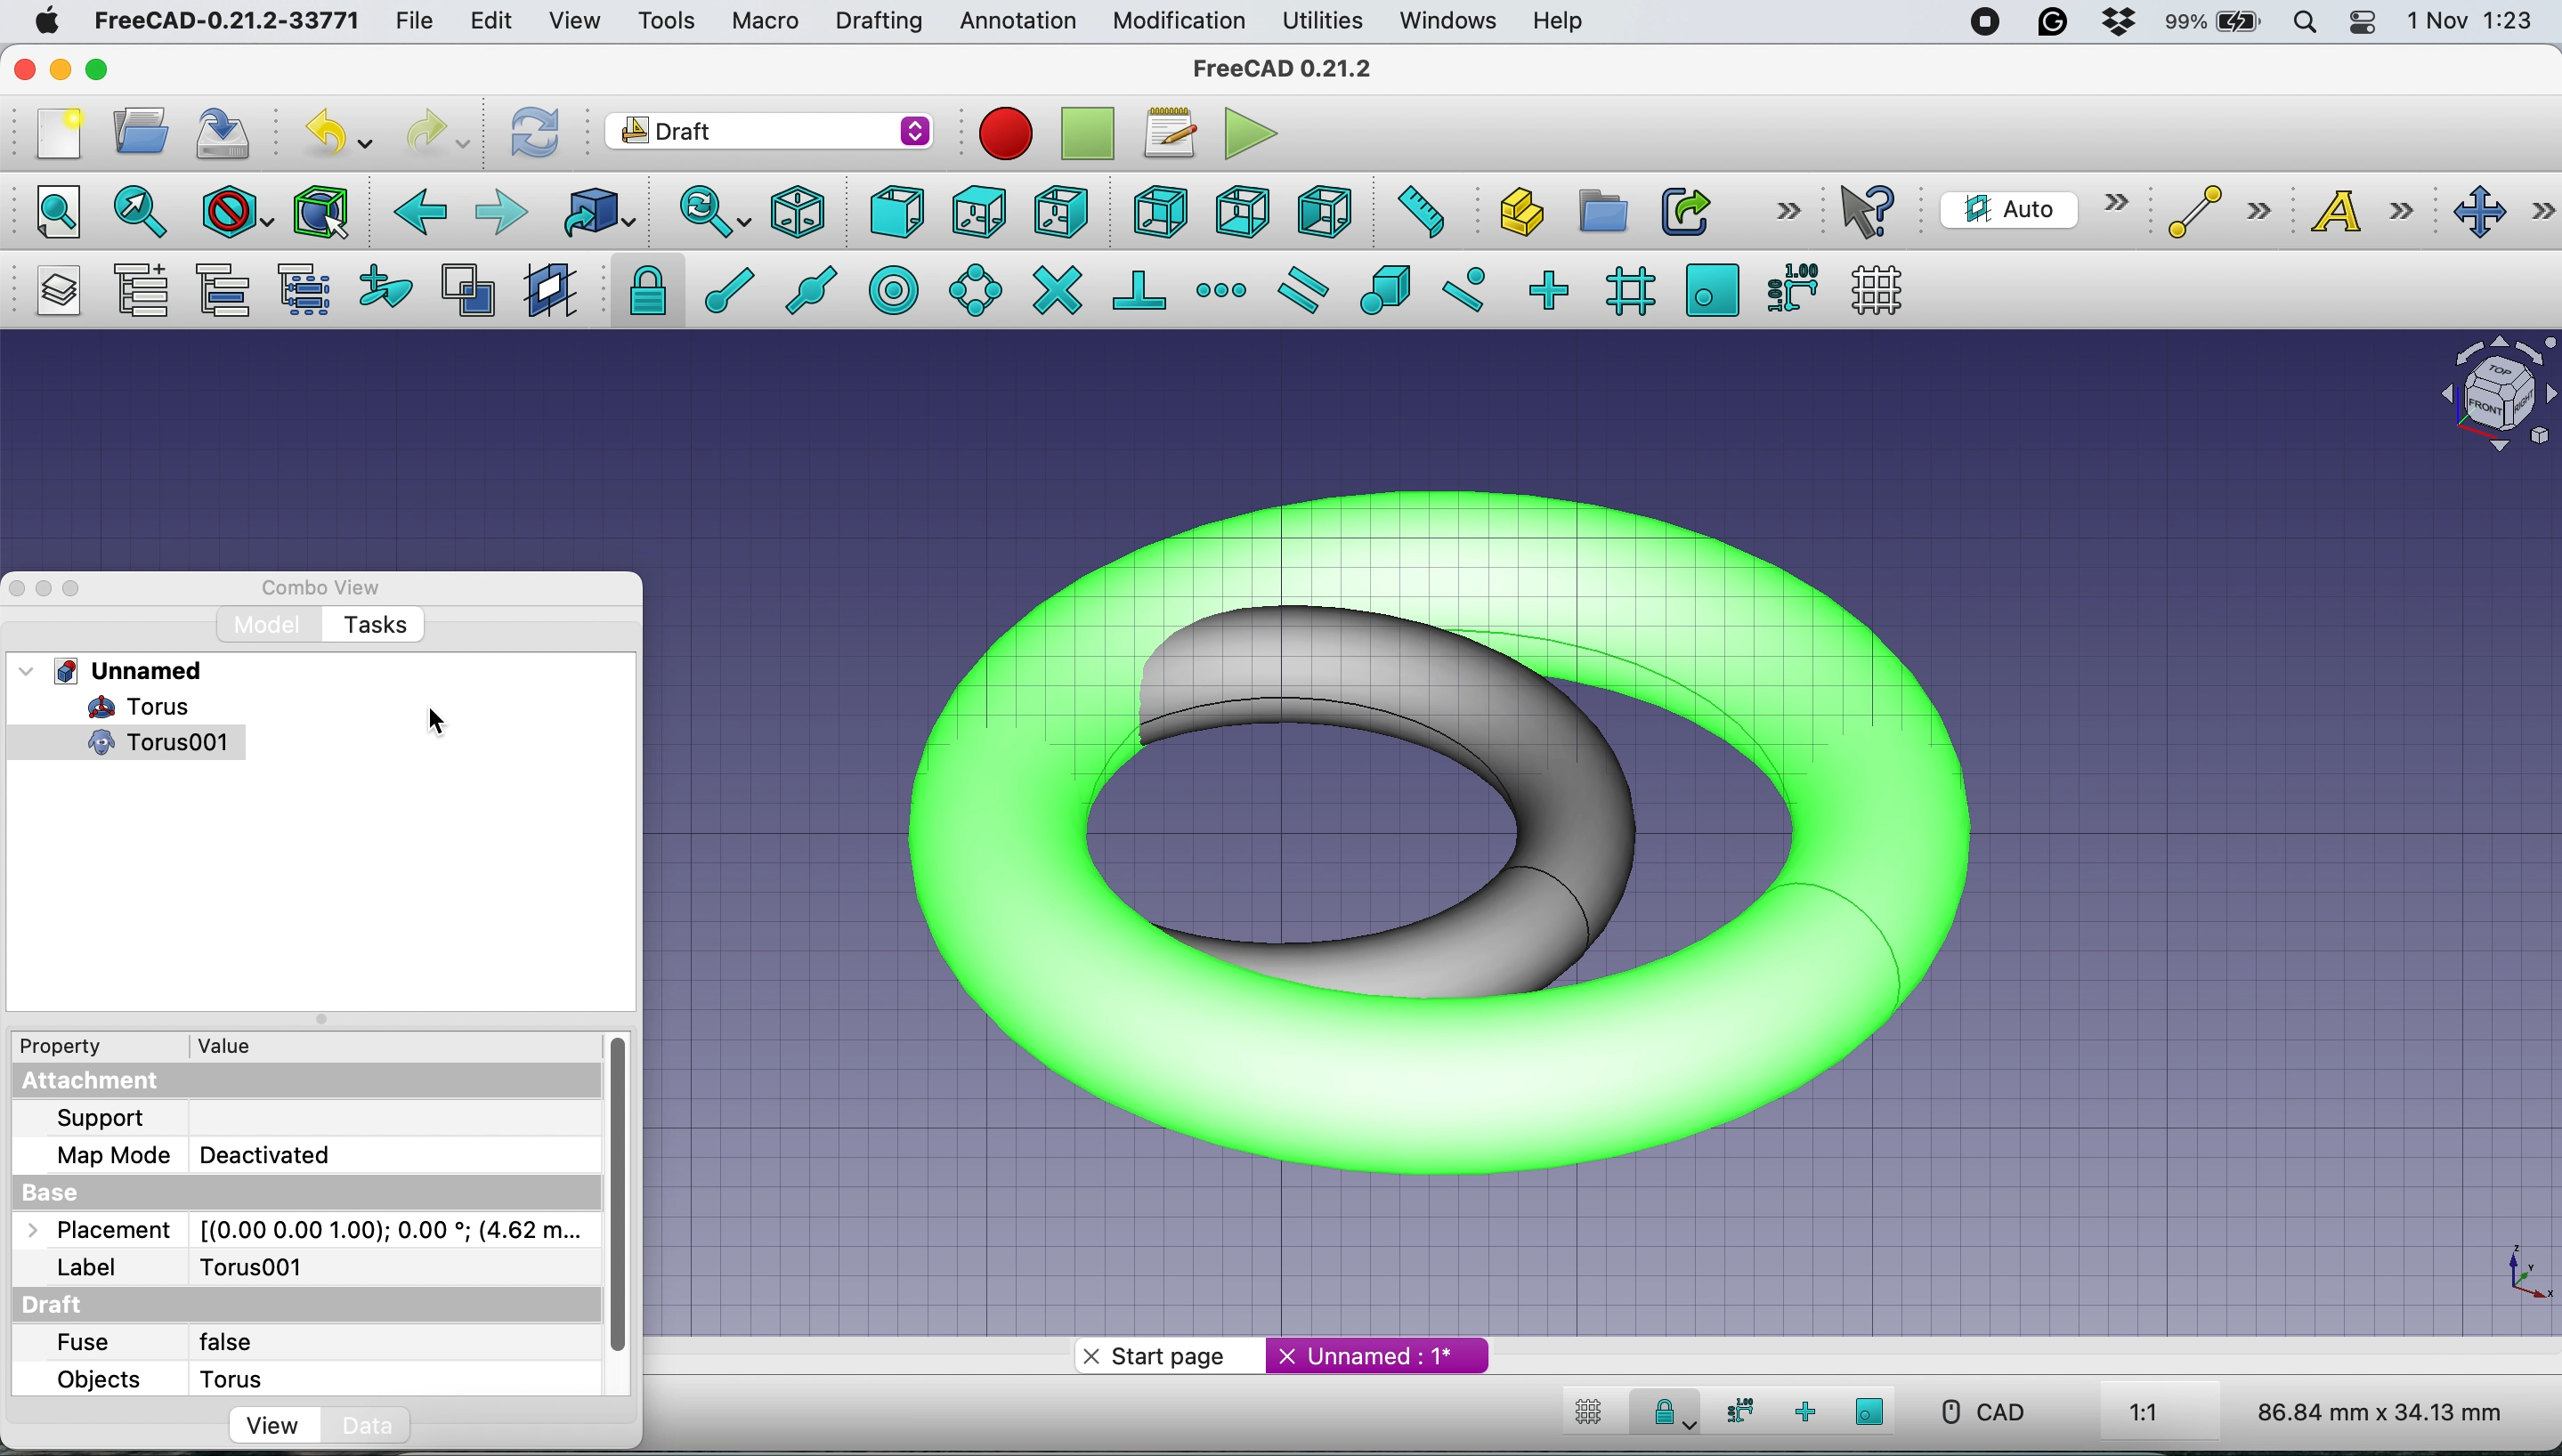  I want to click on bounding box, so click(322, 213).